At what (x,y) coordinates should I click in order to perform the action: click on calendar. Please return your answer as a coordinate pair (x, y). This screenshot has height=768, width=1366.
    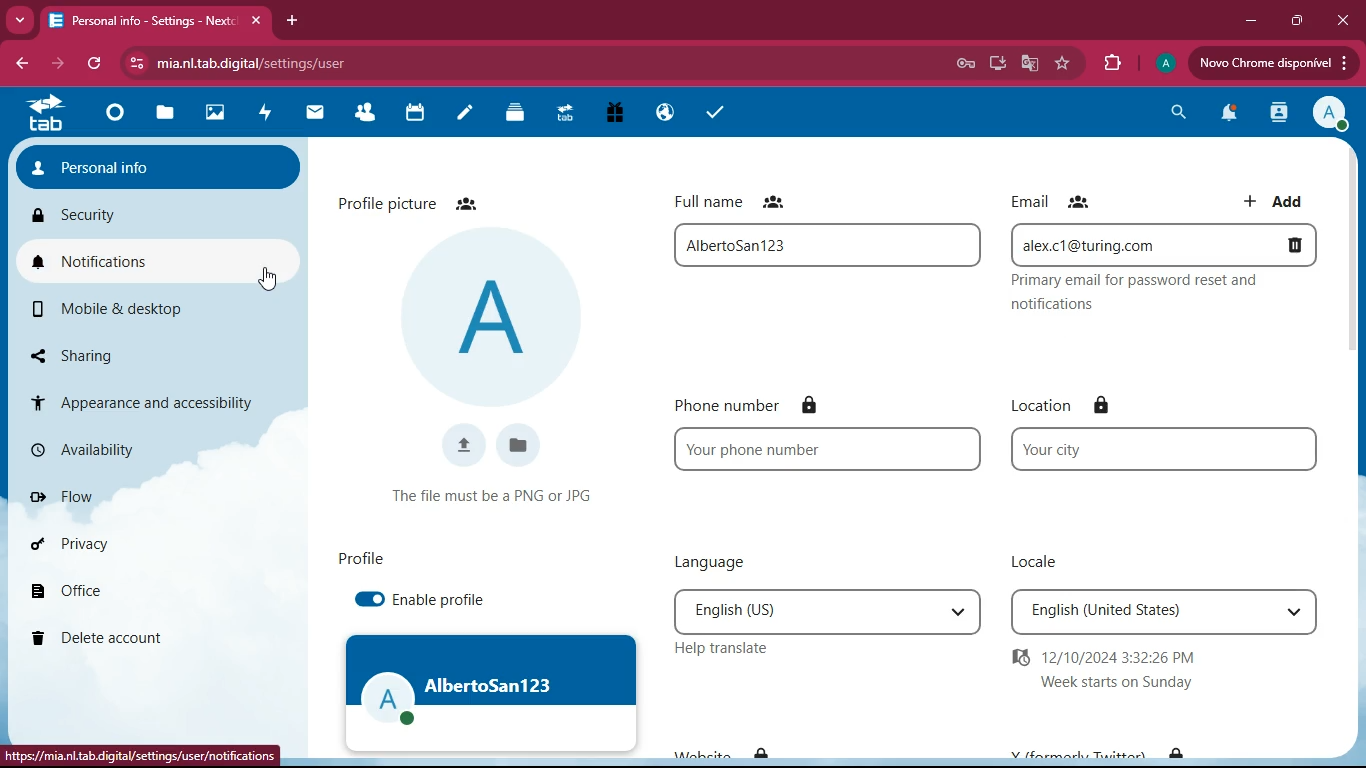
    Looking at the image, I should click on (412, 116).